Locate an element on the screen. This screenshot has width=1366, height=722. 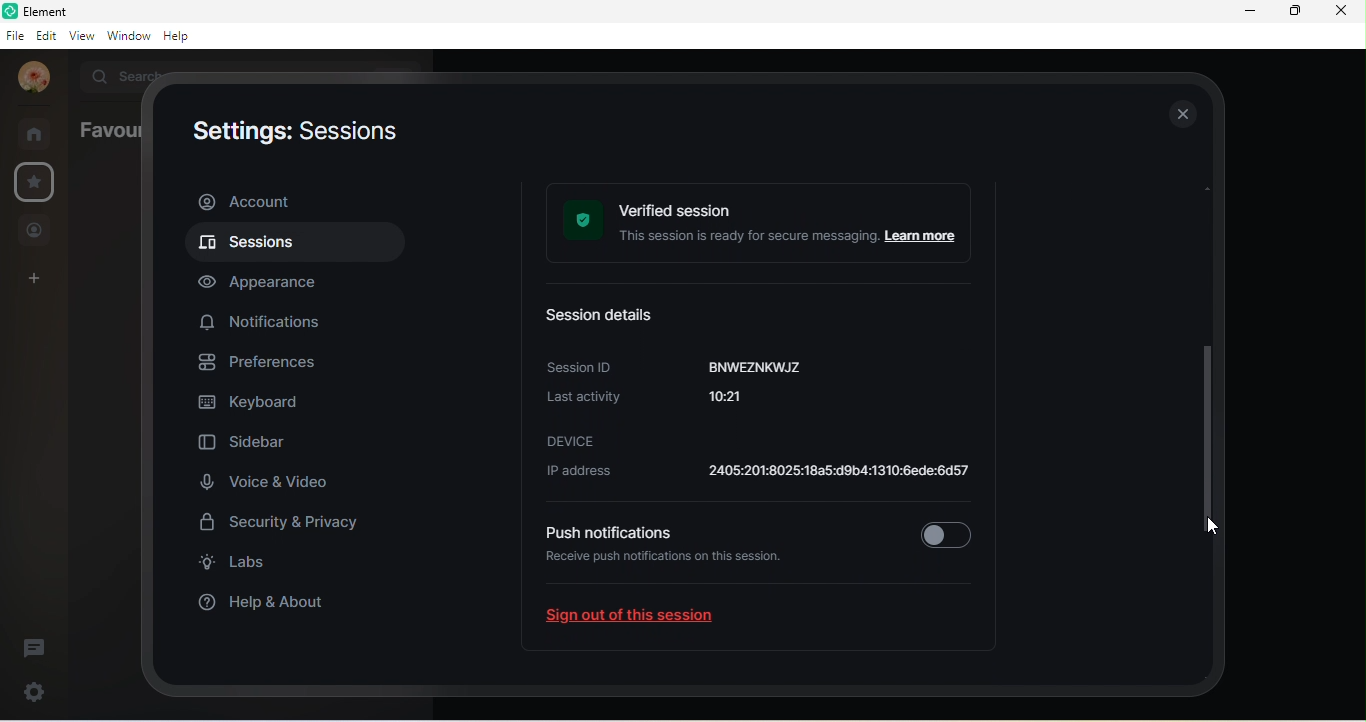
threads is located at coordinates (35, 649).